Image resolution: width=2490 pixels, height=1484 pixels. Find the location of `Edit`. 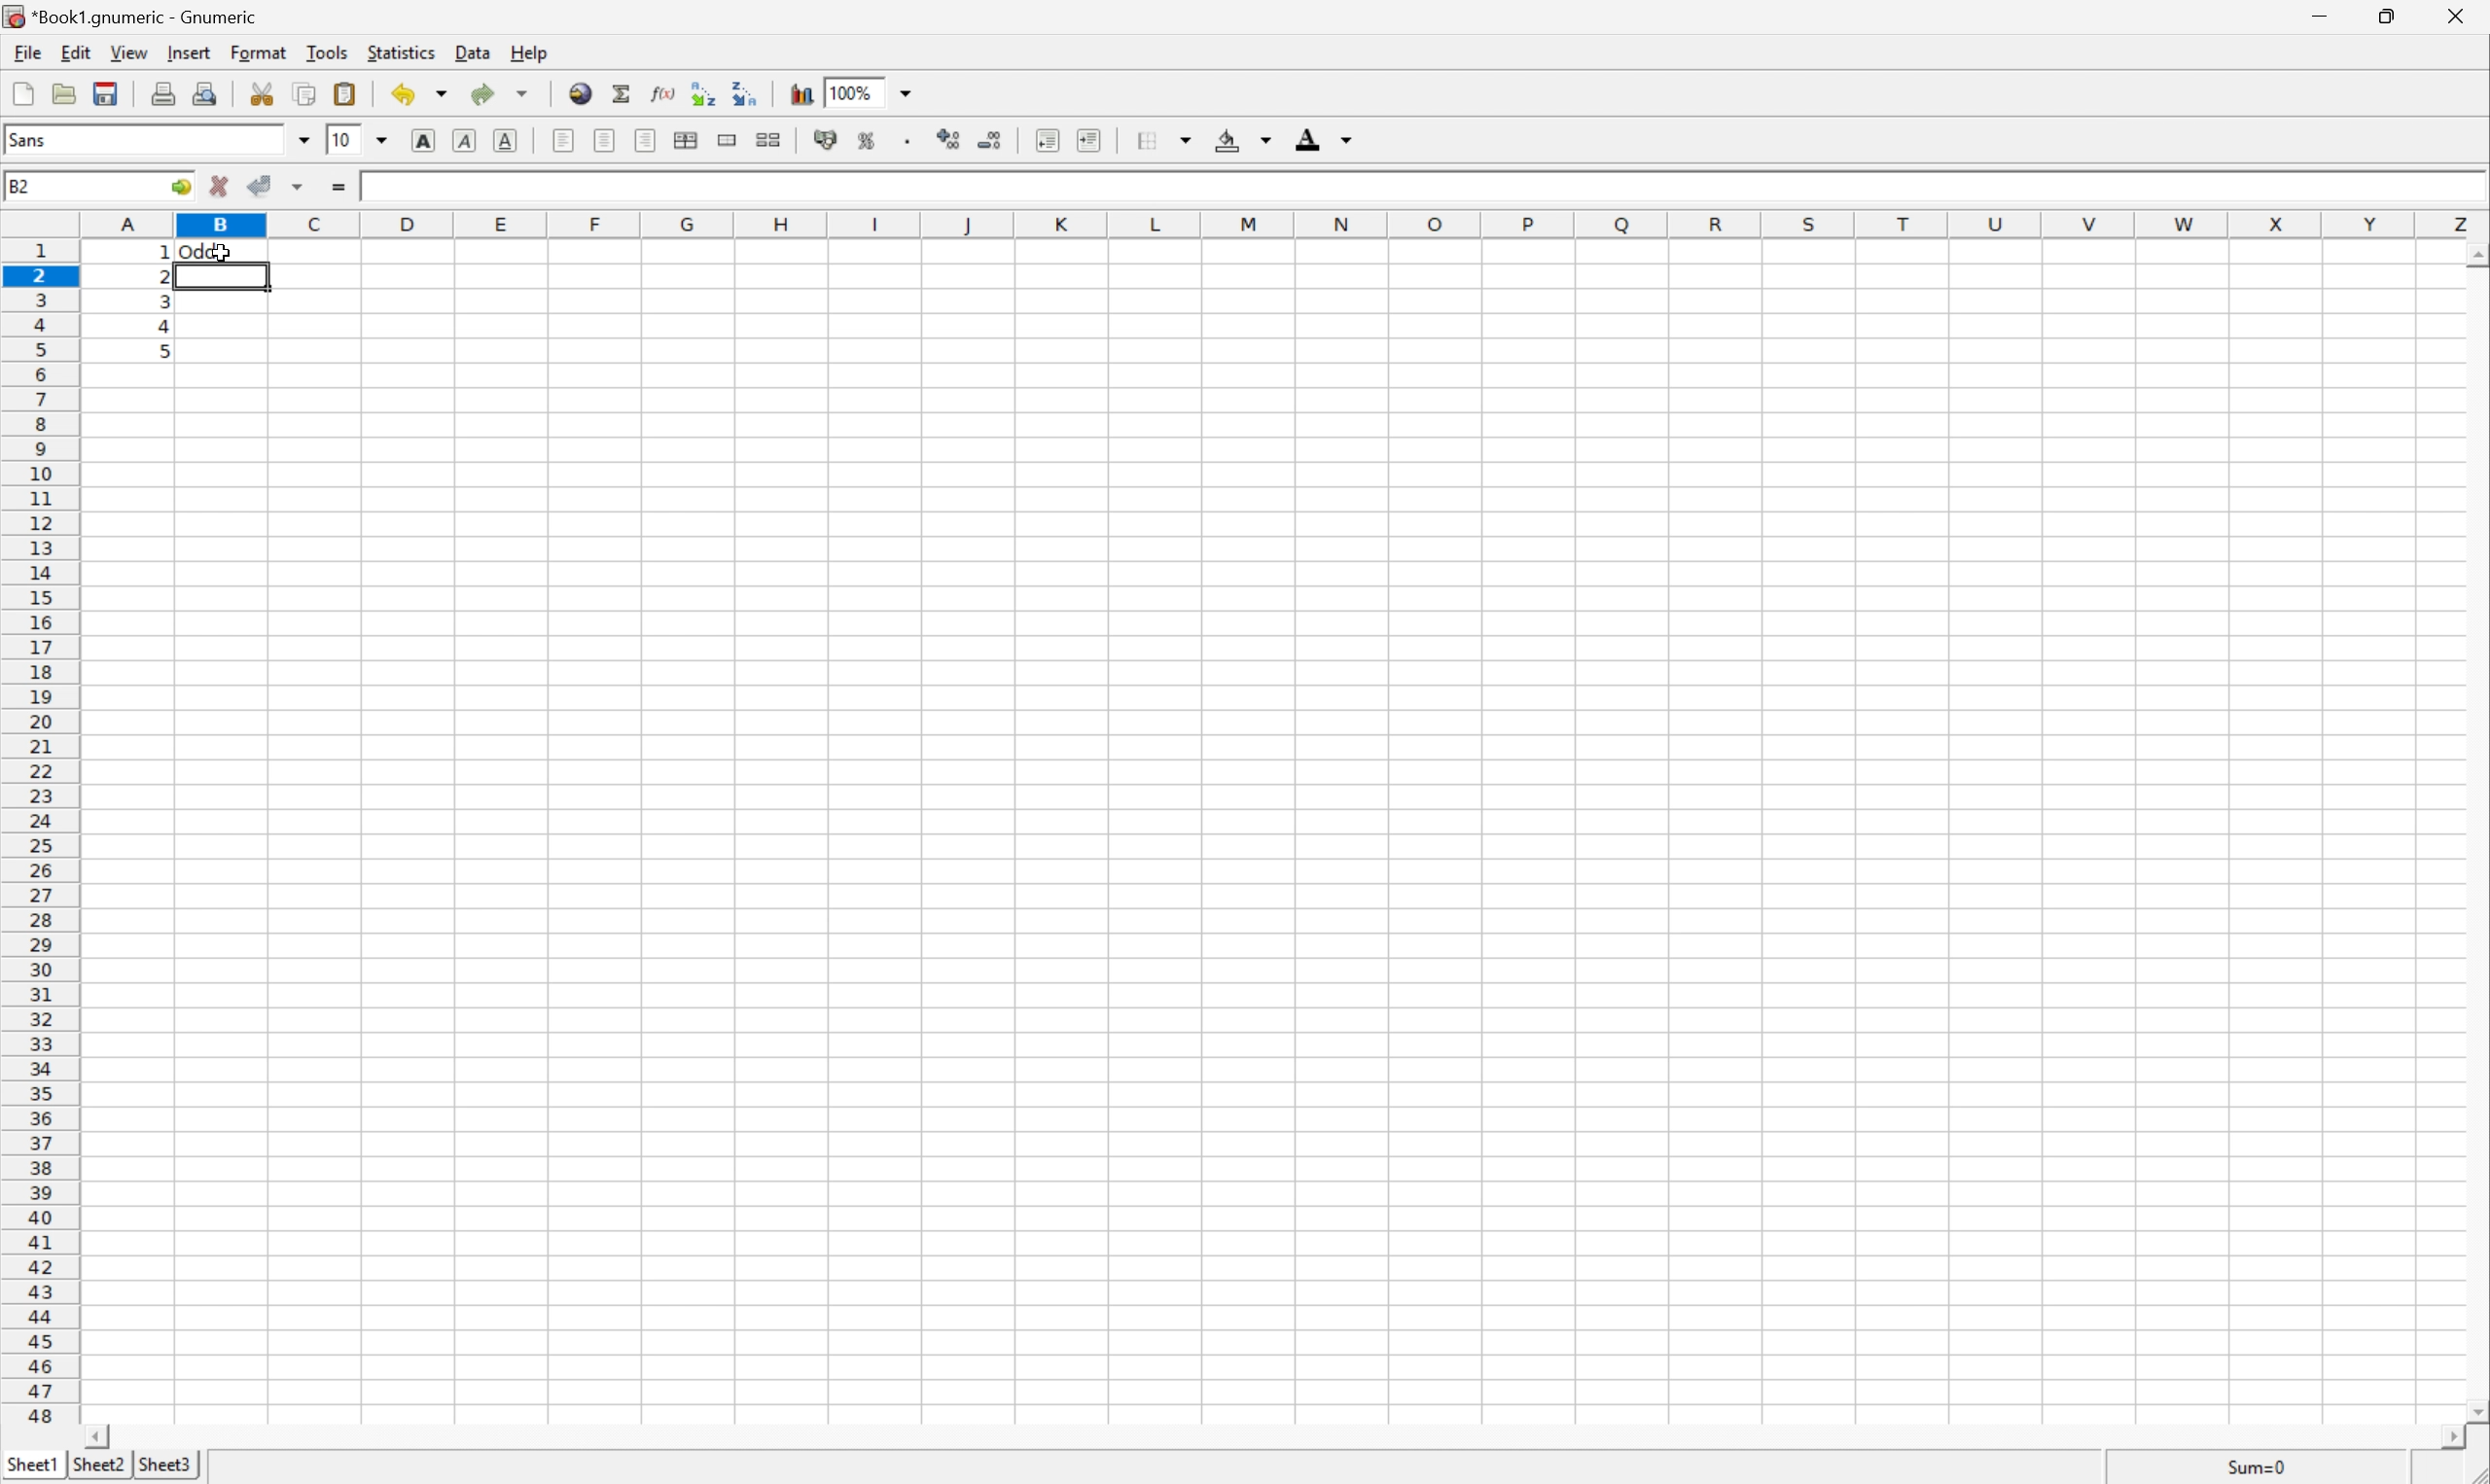

Edit is located at coordinates (78, 51).